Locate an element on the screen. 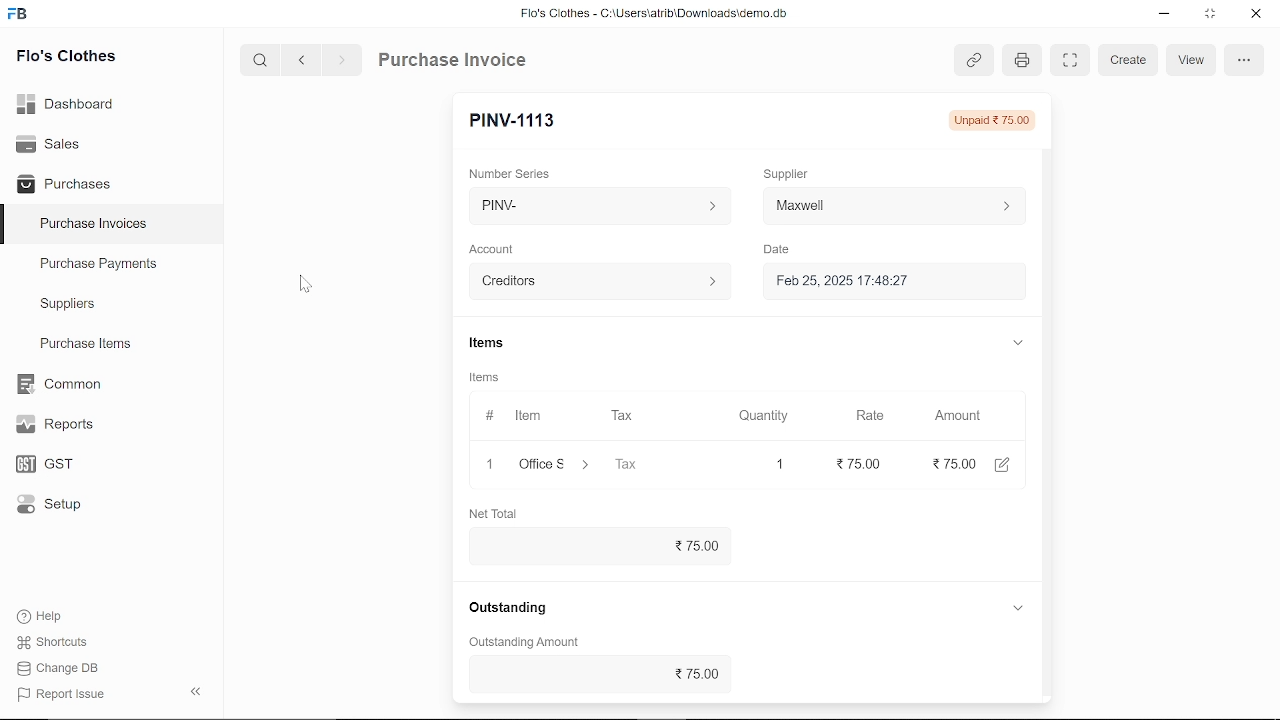  Flo's Clothes - C:\Users\alrib\Downioads'cemo.db. is located at coordinates (653, 17).